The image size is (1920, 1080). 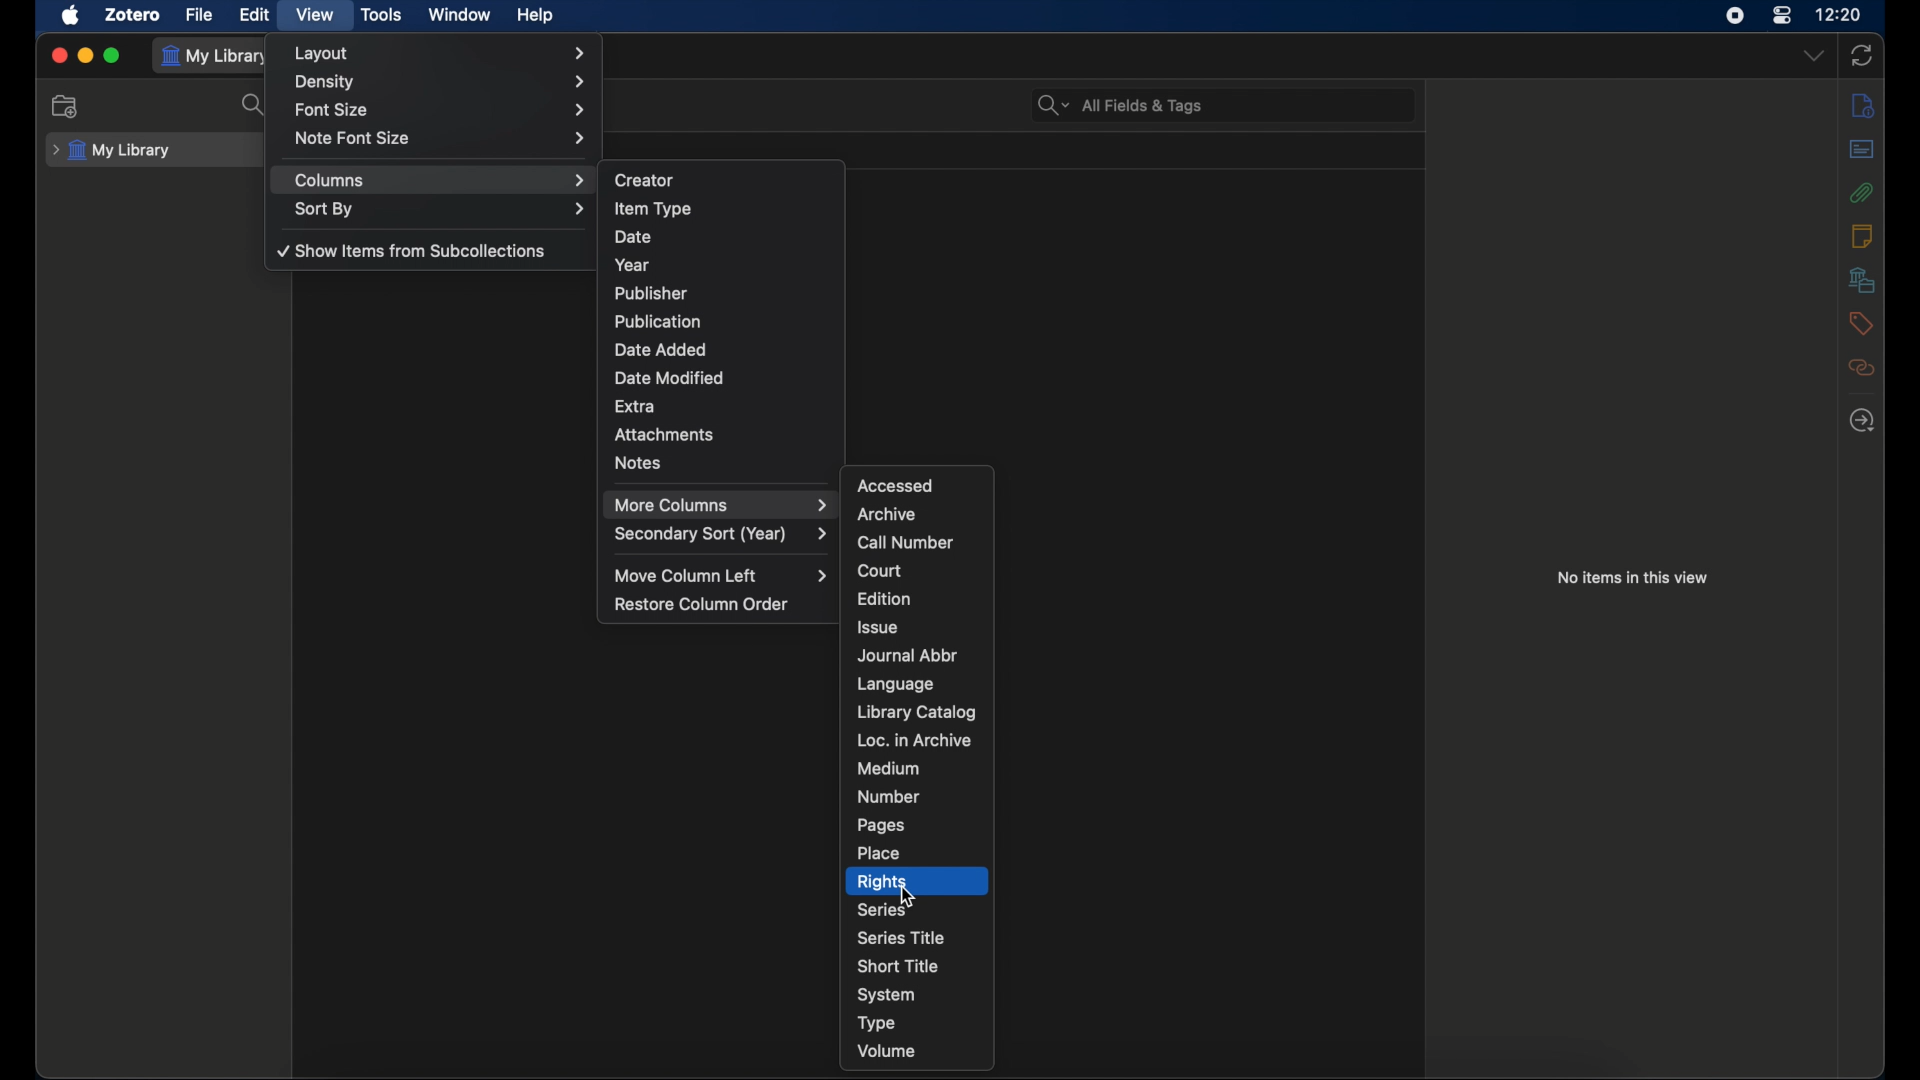 What do you see at coordinates (1632, 578) in the screenshot?
I see `no items in this view` at bounding box center [1632, 578].